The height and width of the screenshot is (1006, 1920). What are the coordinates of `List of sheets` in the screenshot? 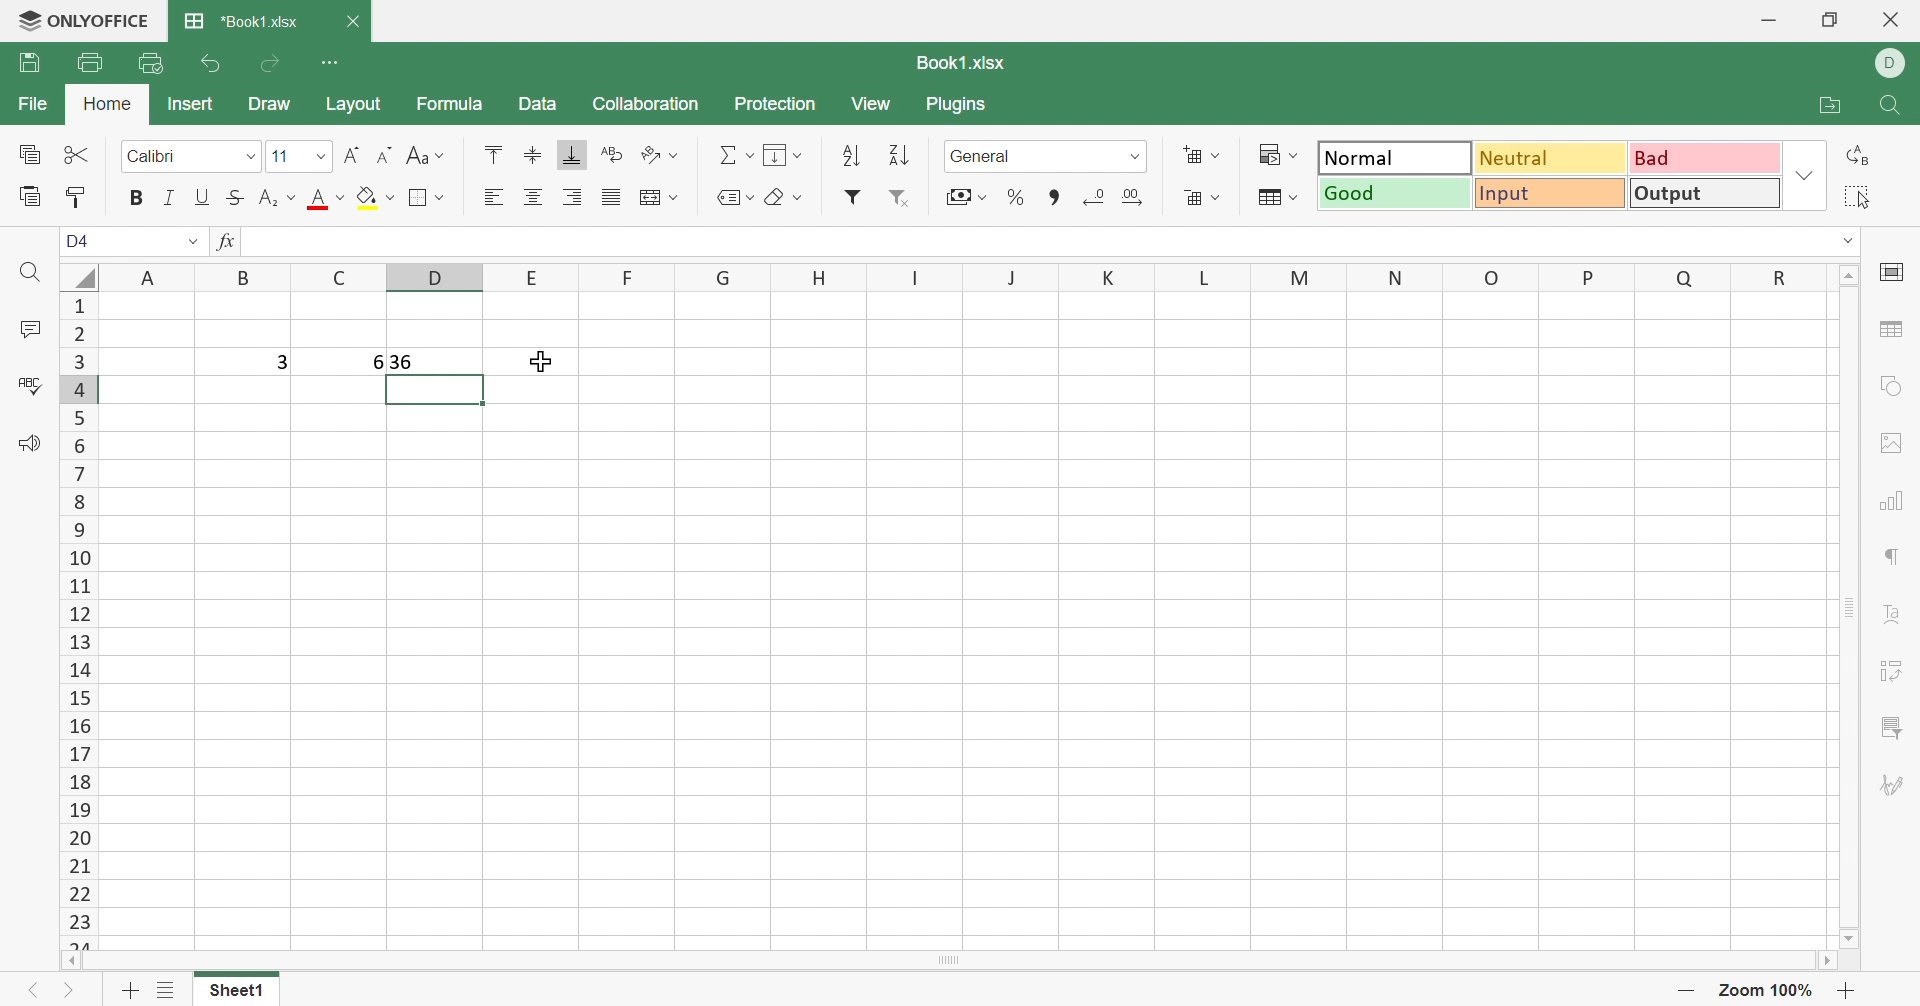 It's located at (166, 990).